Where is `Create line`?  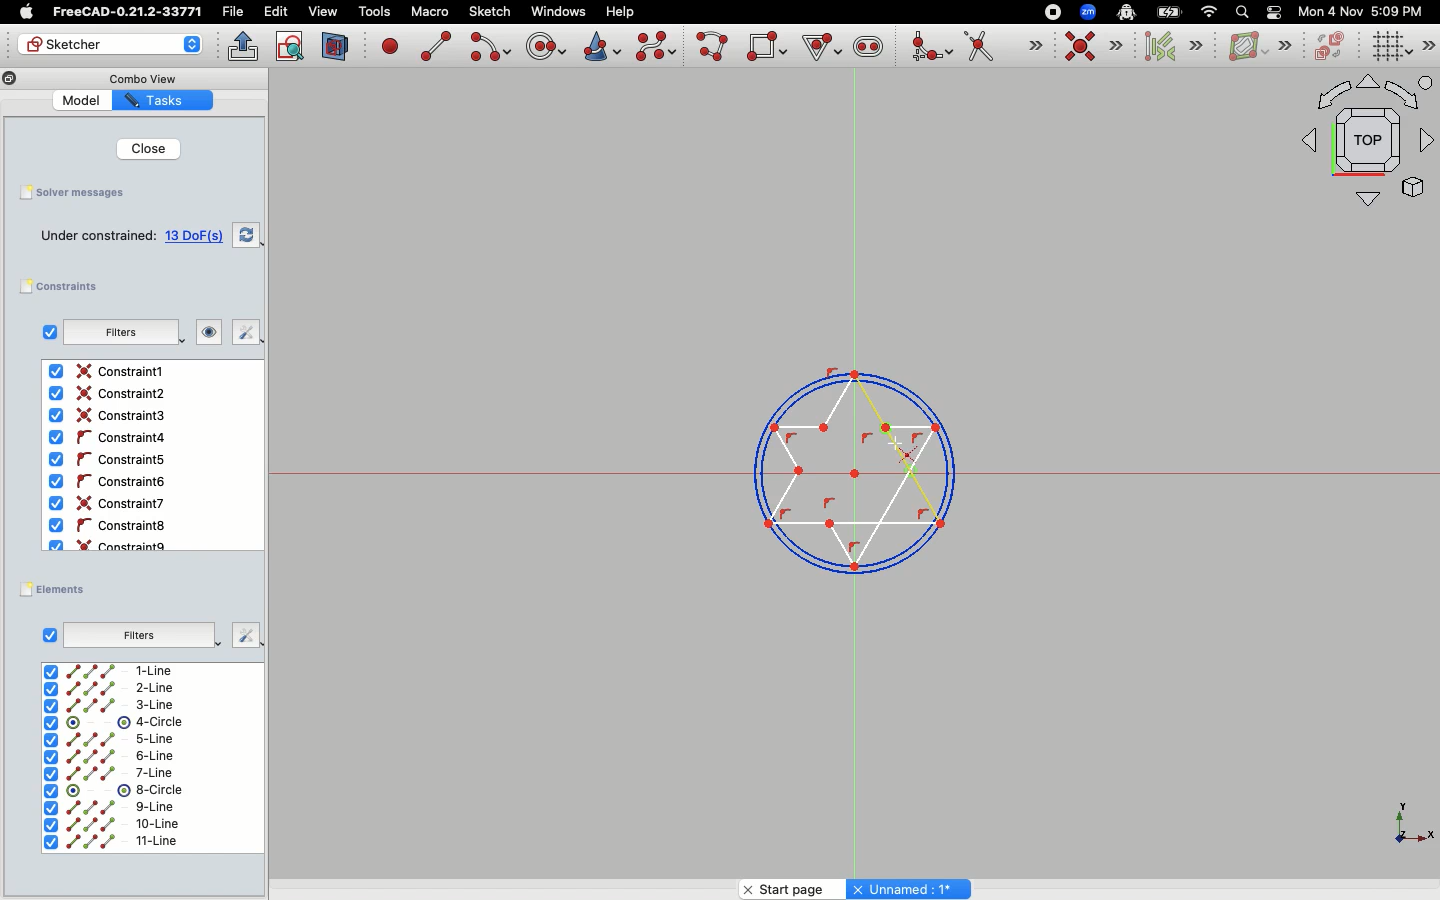 Create line is located at coordinates (436, 46).